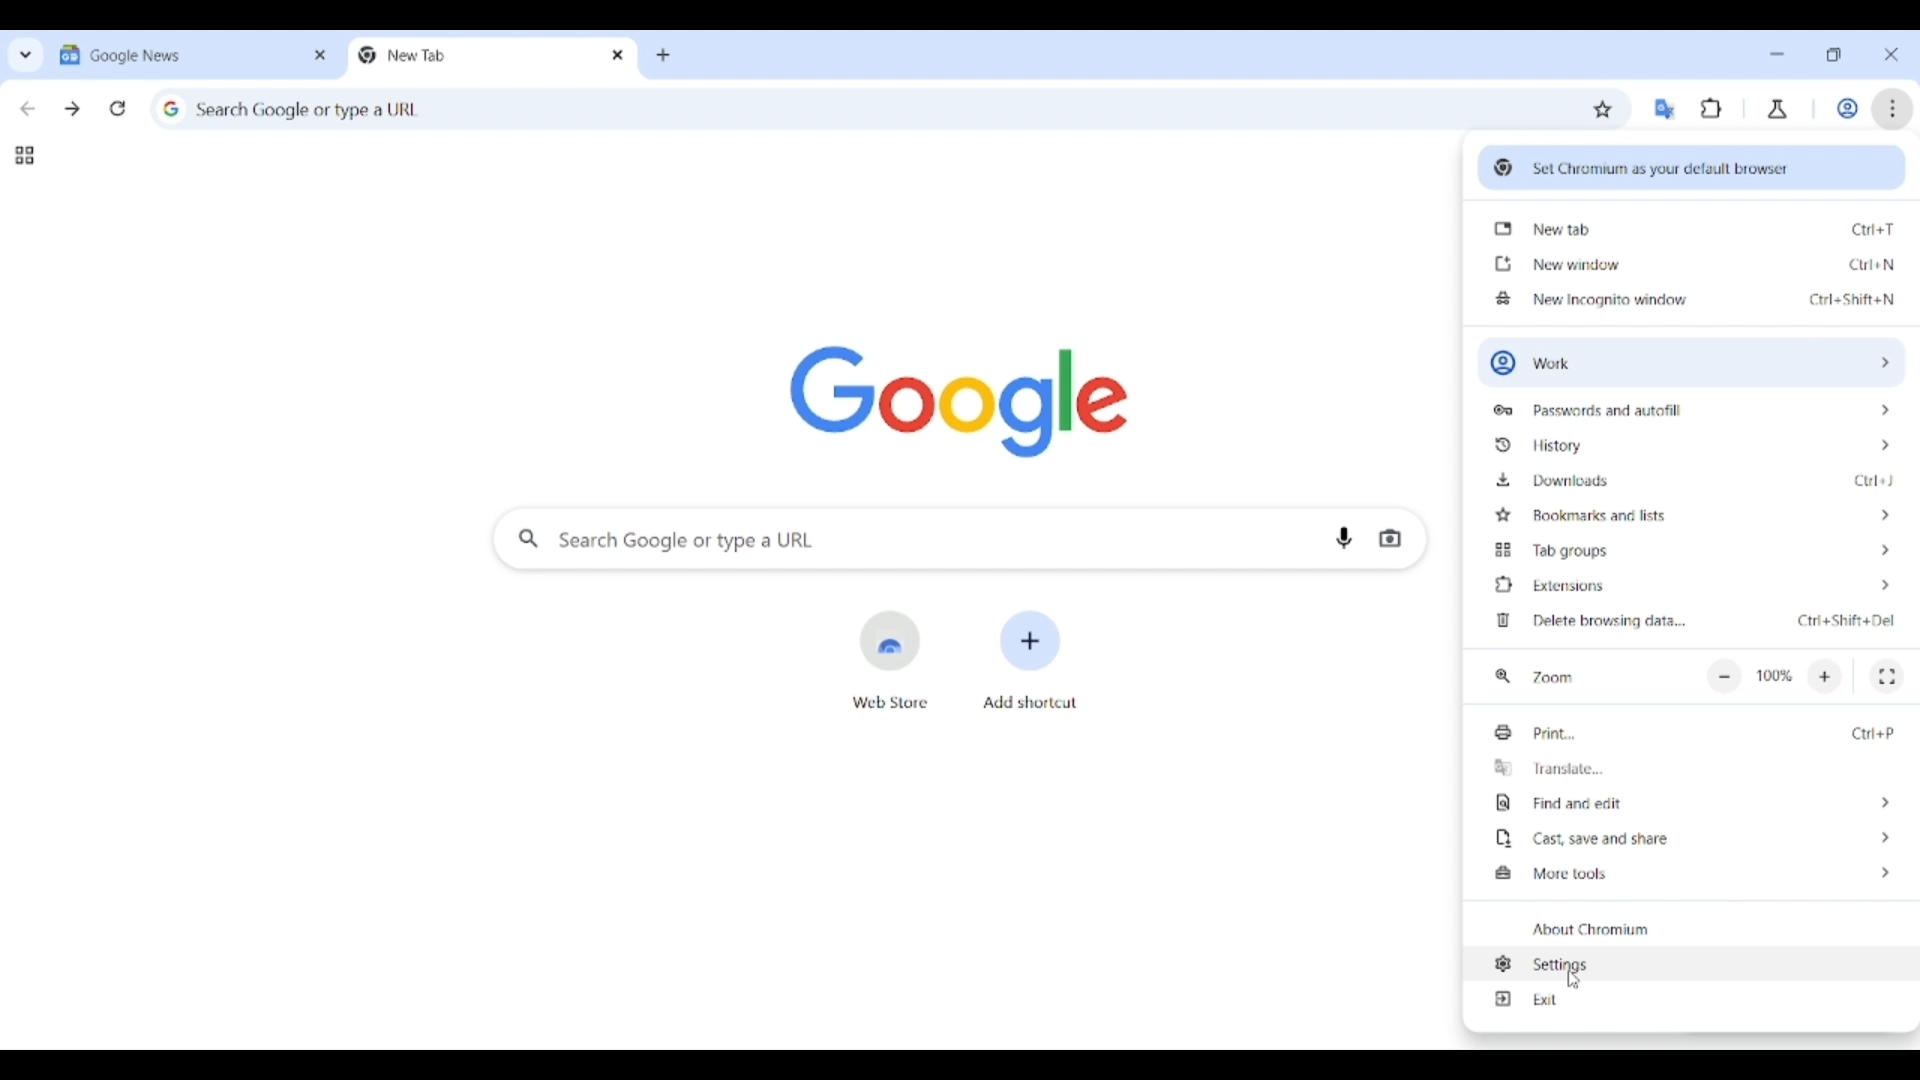  Describe the element at coordinates (1712, 108) in the screenshot. I see `Browser extensions` at that location.